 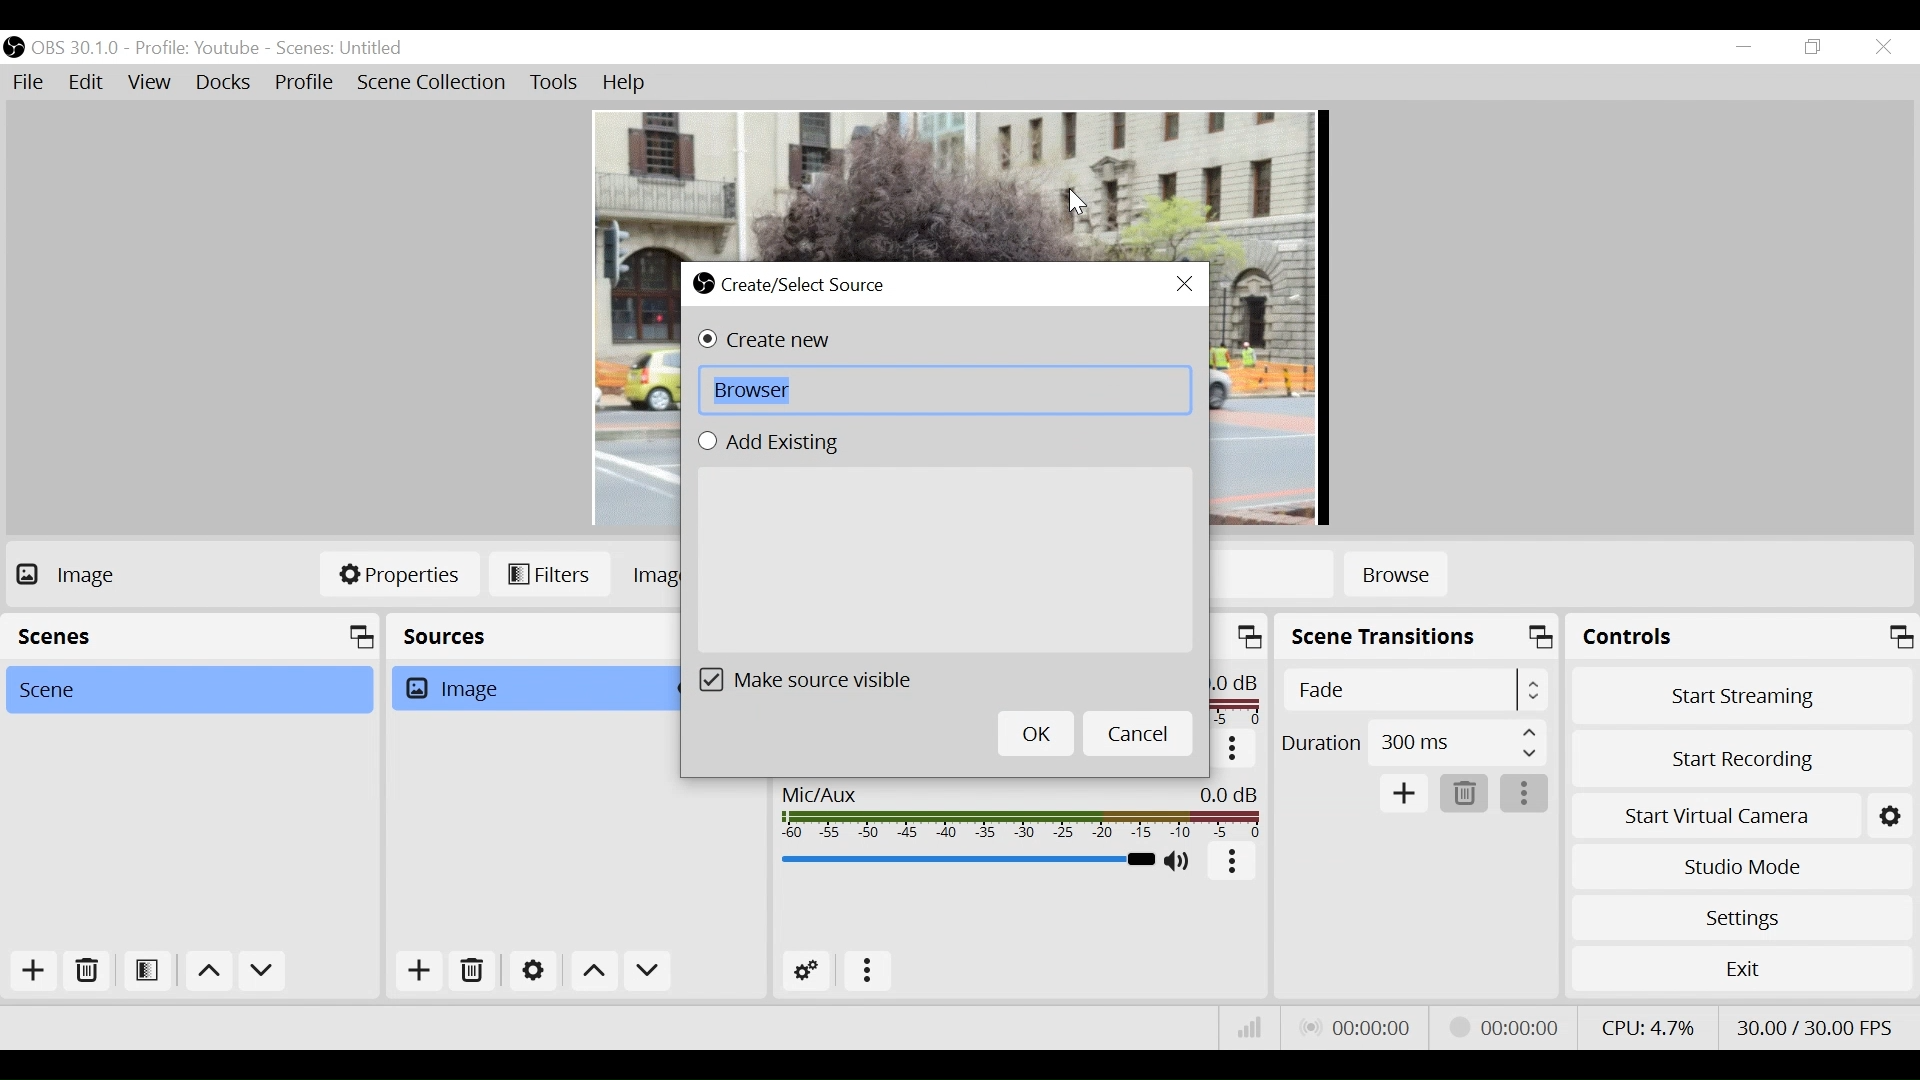 What do you see at coordinates (1527, 792) in the screenshot?
I see `More Options` at bounding box center [1527, 792].